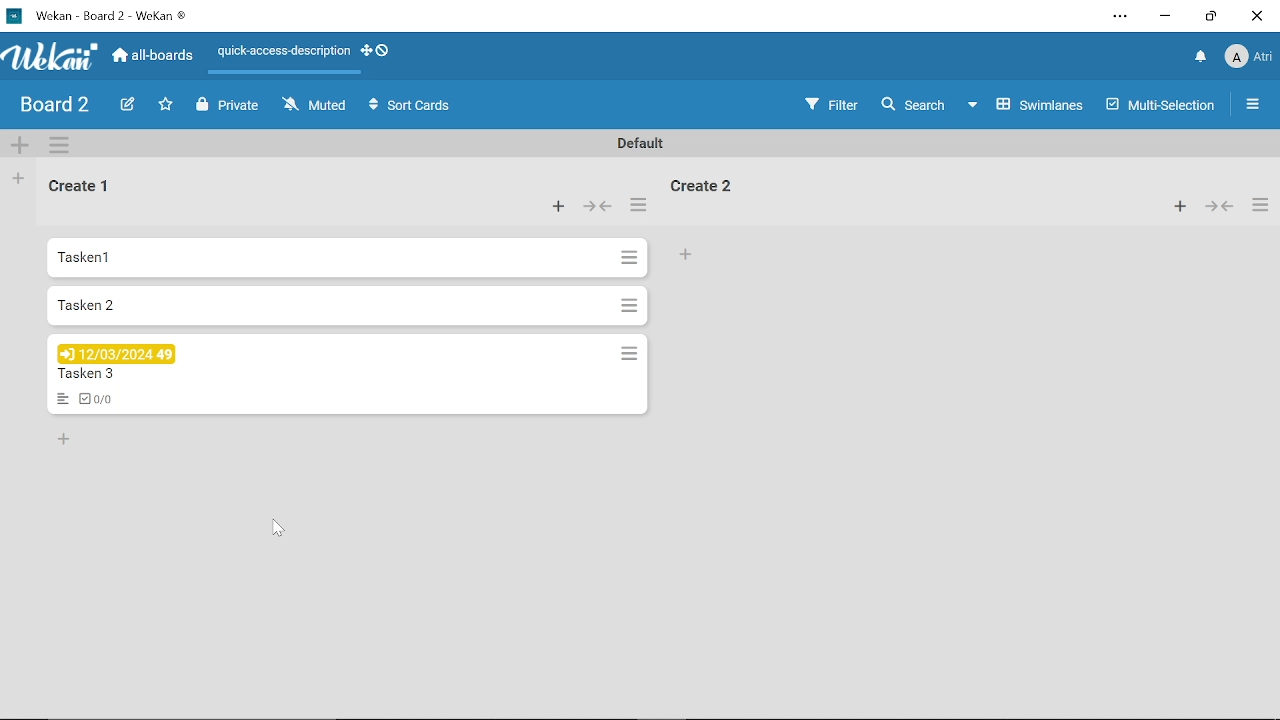  Describe the element at coordinates (21, 147) in the screenshot. I see `Add` at that location.